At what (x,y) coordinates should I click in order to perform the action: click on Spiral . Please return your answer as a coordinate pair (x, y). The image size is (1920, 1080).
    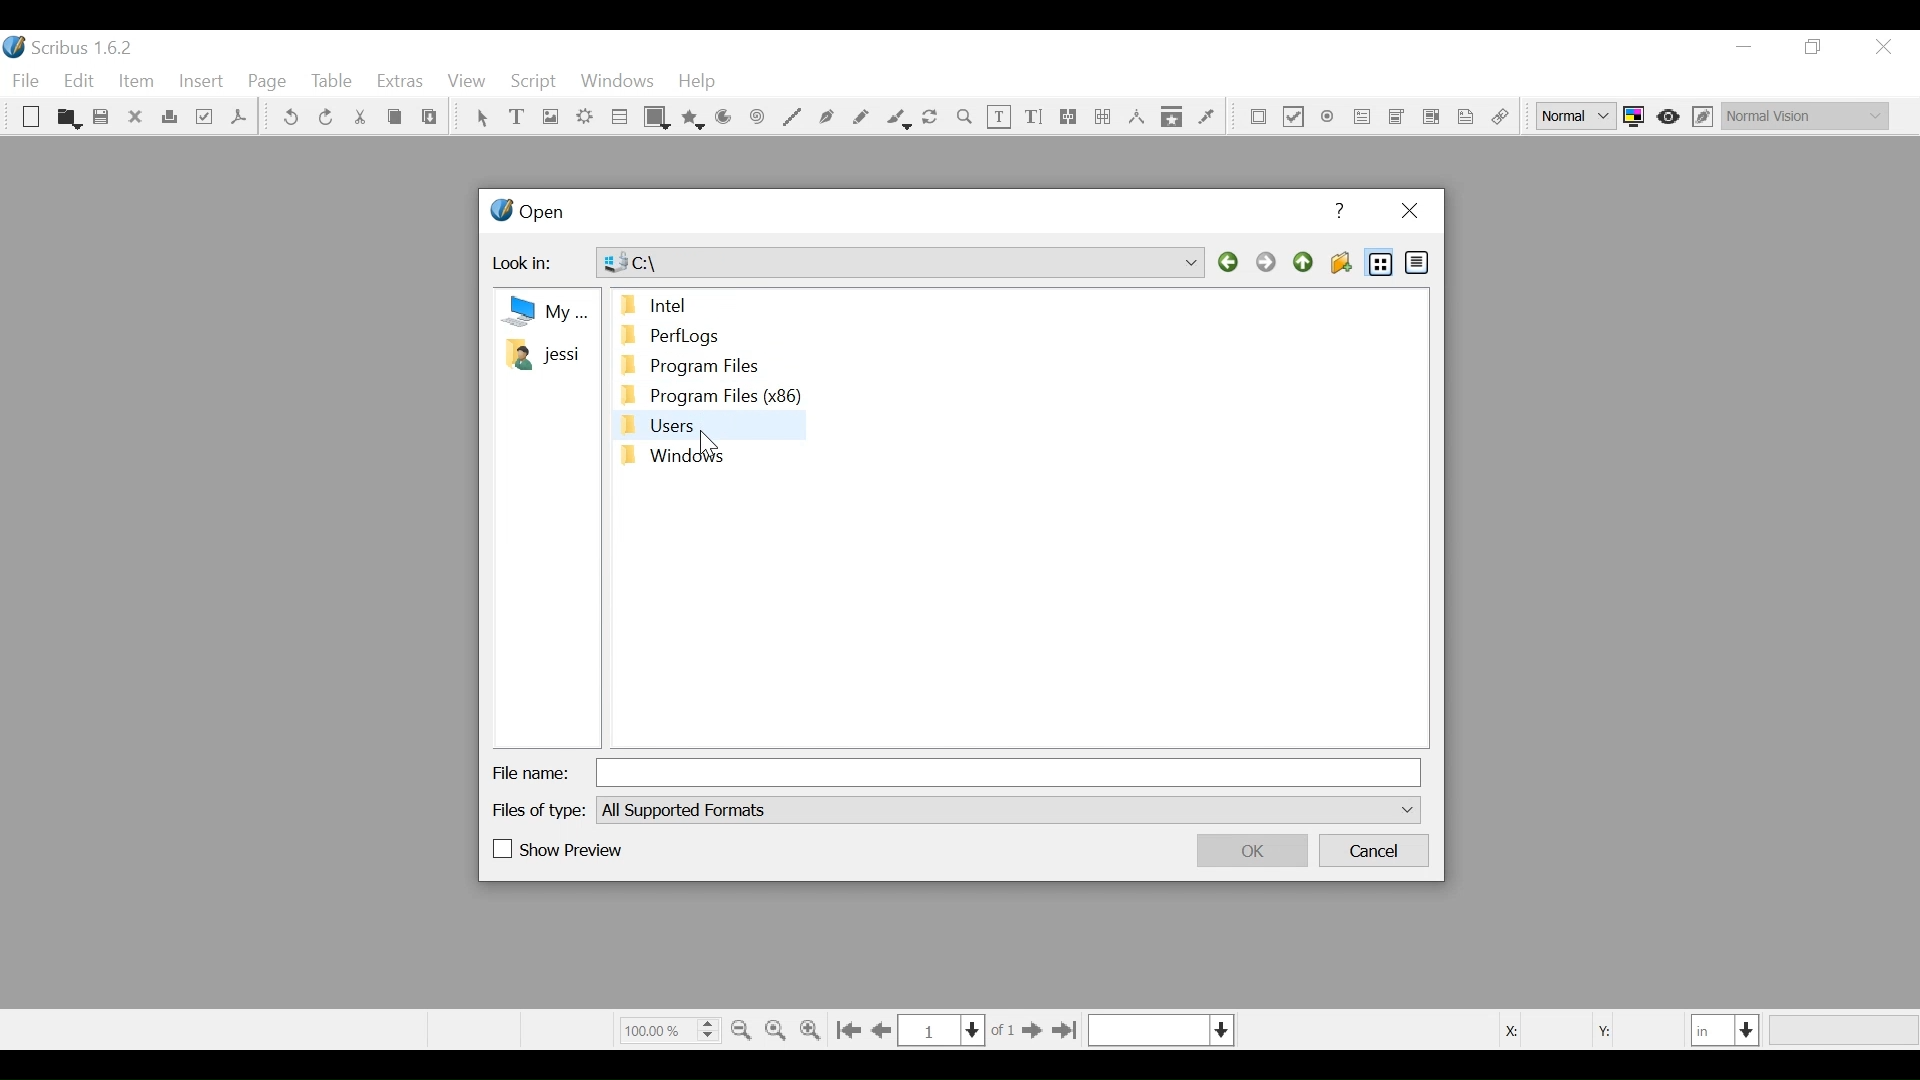
    Looking at the image, I should click on (755, 119).